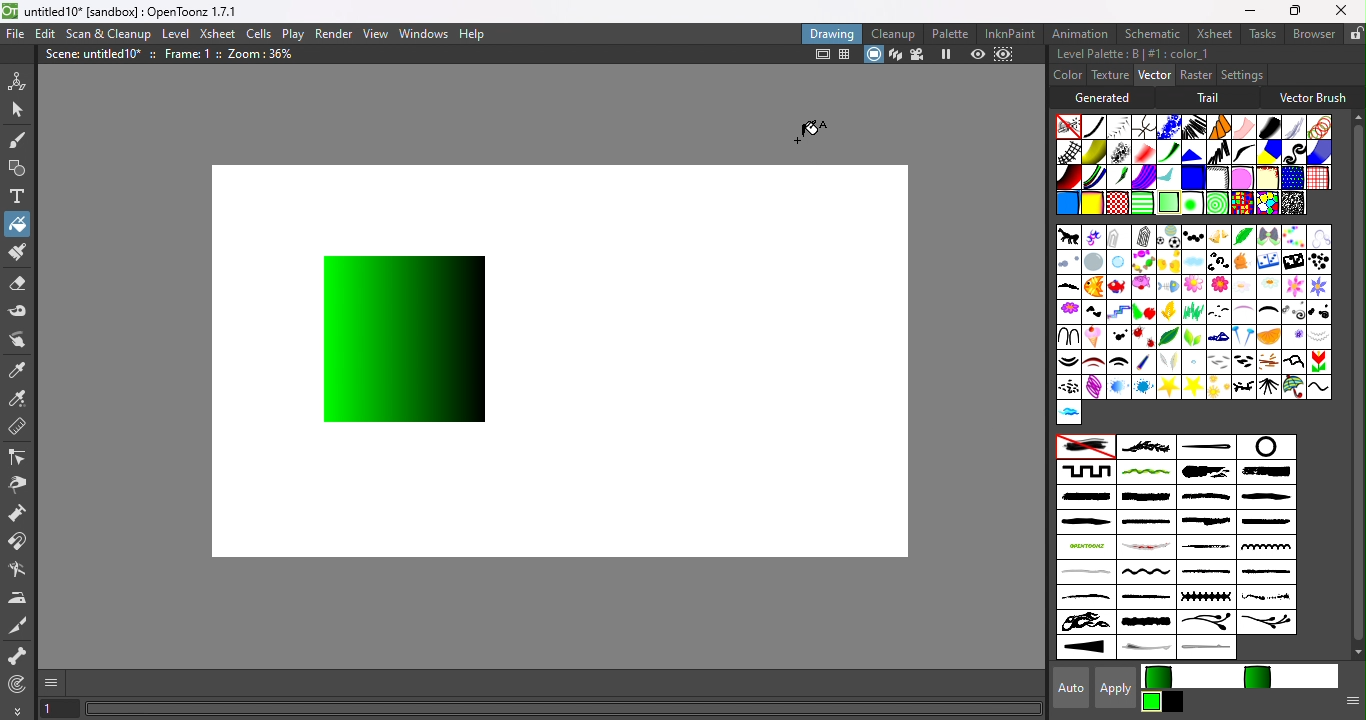 This screenshot has height=720, width=1366. I want to click on hedge, so click(1319, 311).